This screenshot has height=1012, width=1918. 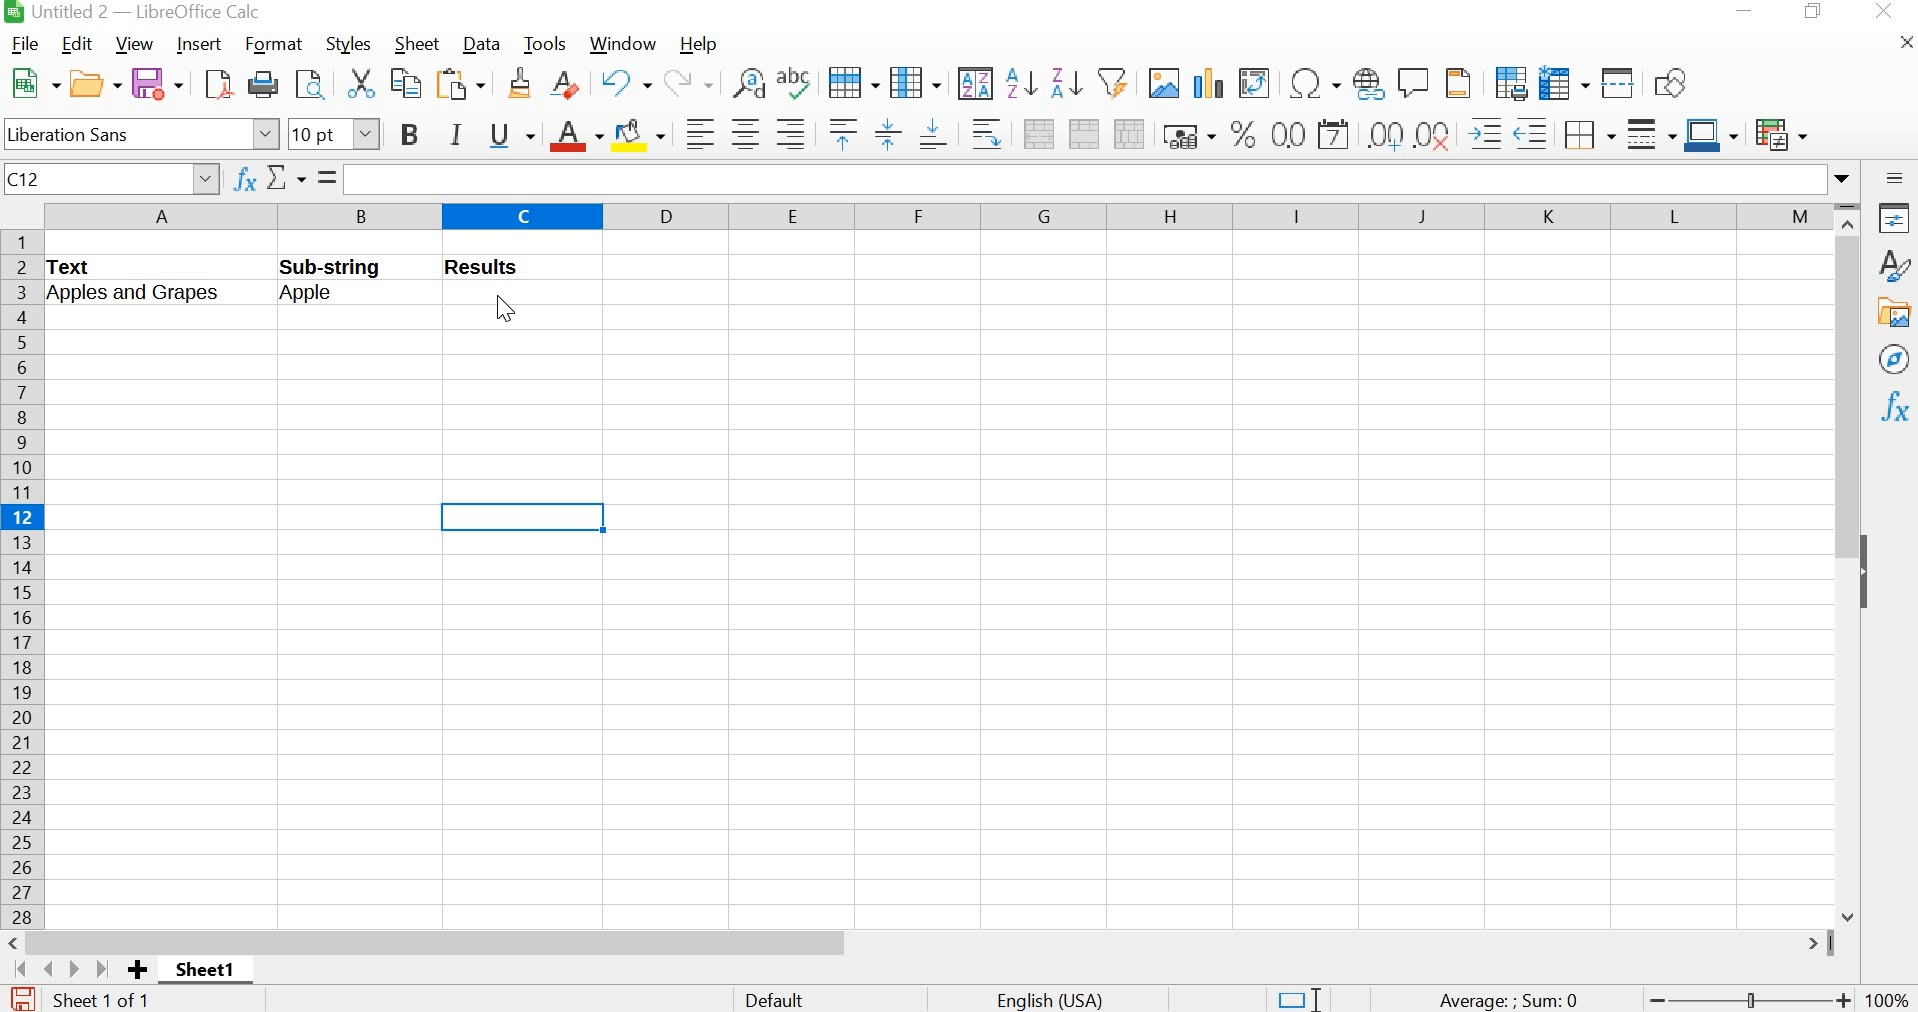 What do you see at coordinates (1385, 134) in the screenshot?
I see `remove decimal place` at bounding box center [1385, 134].